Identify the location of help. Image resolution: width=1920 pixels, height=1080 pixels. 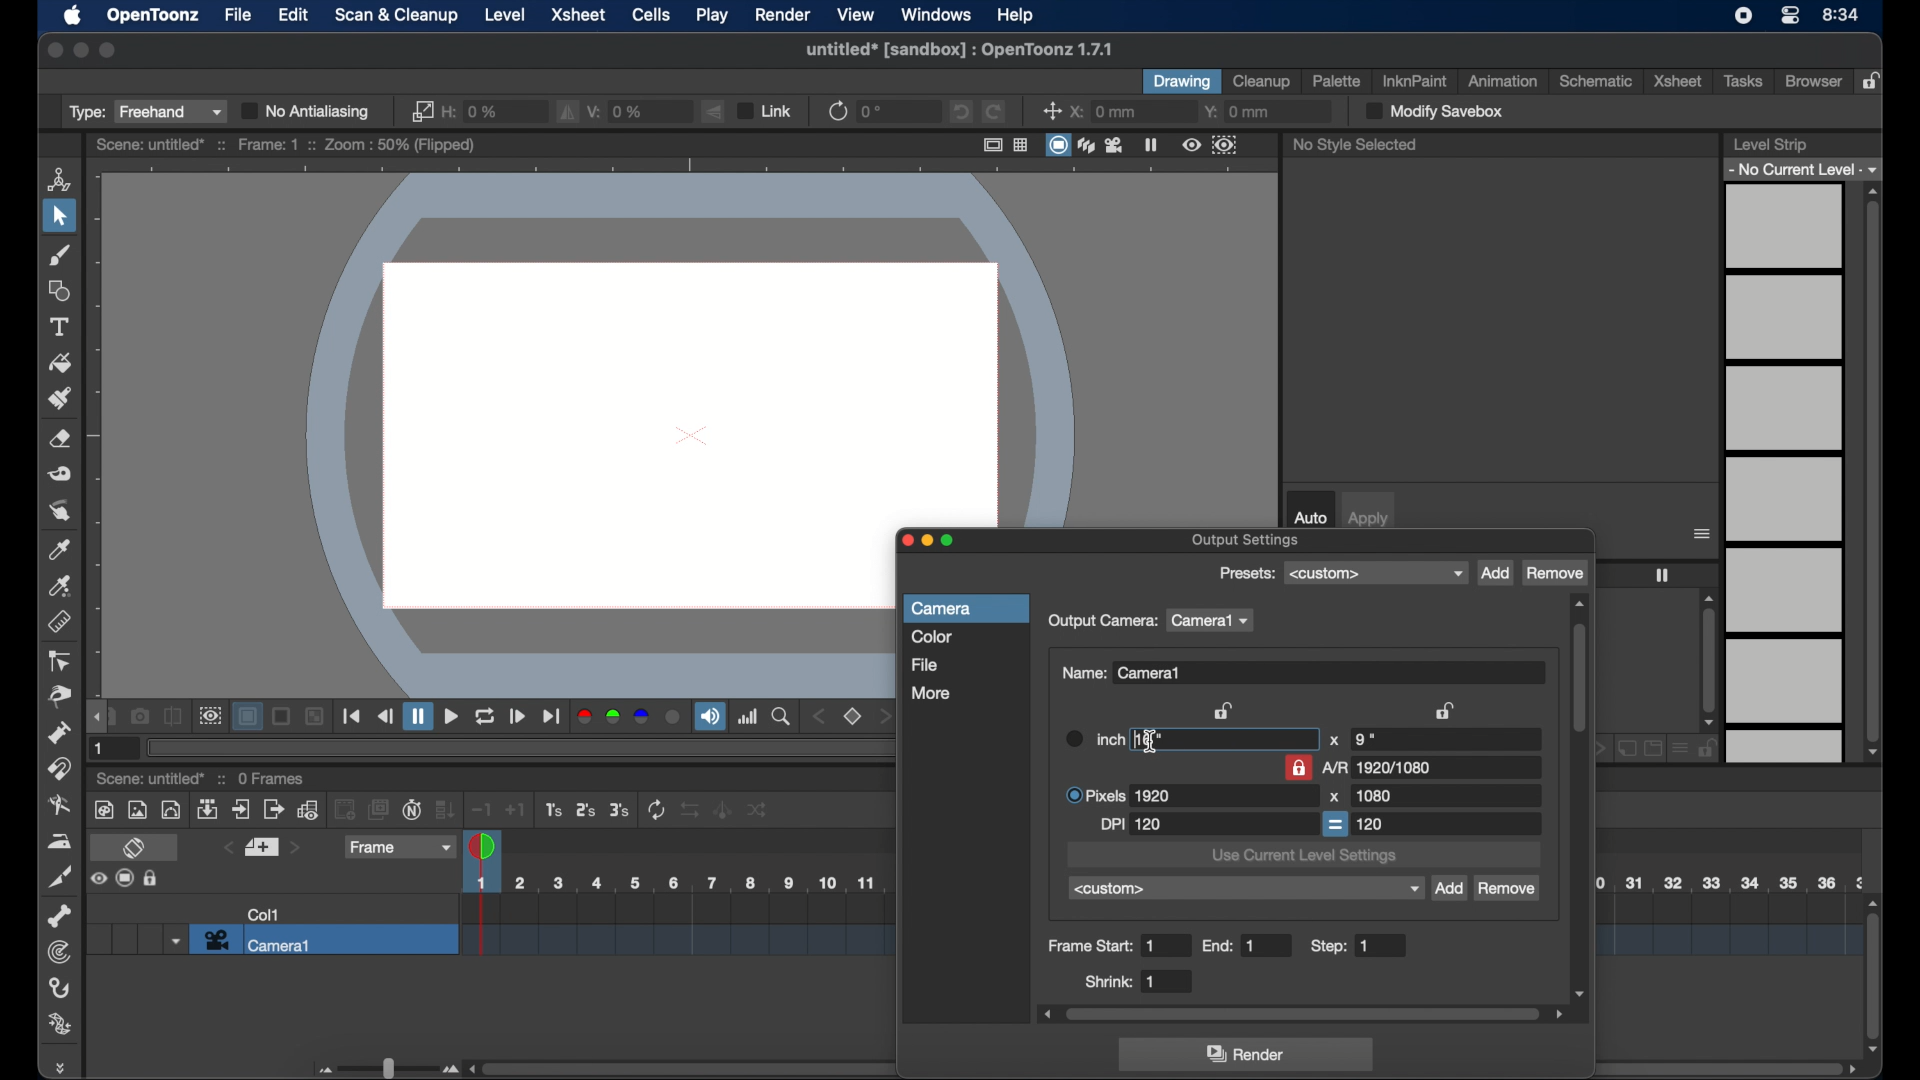
(1015, 16).